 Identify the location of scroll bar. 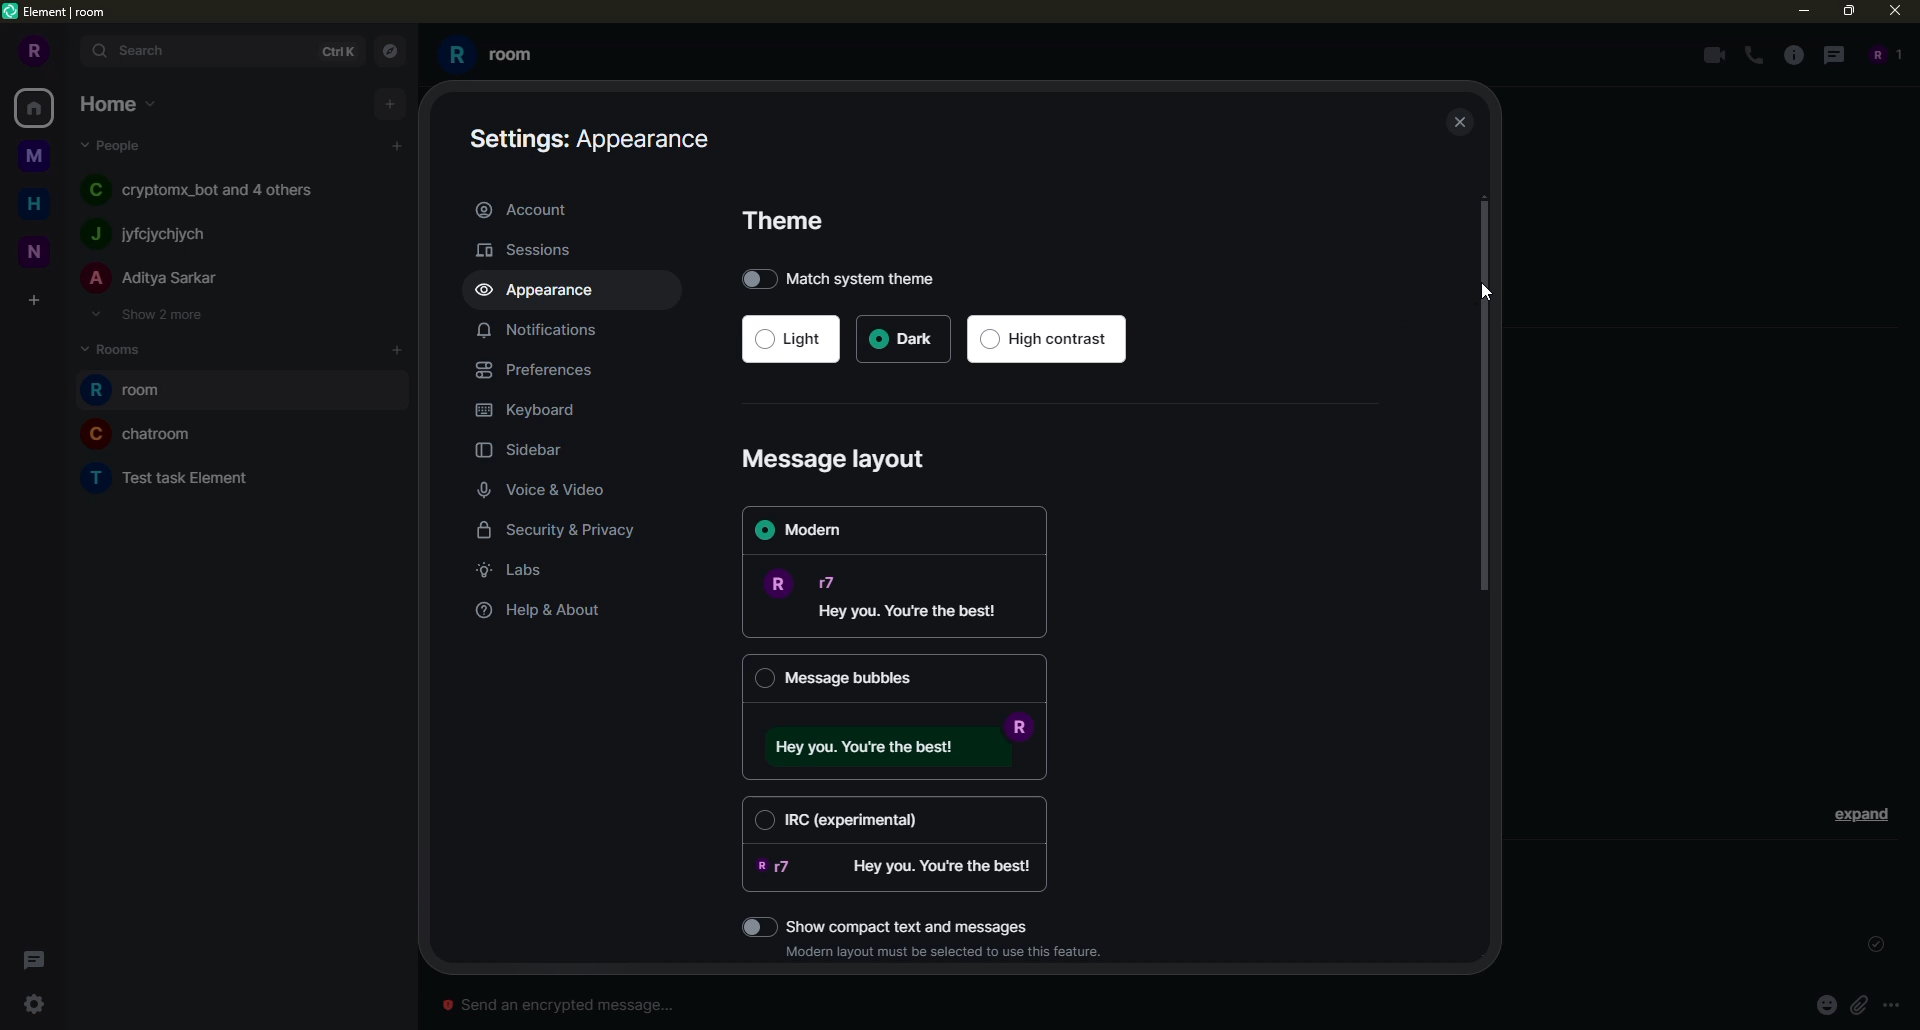
(1486, 400).